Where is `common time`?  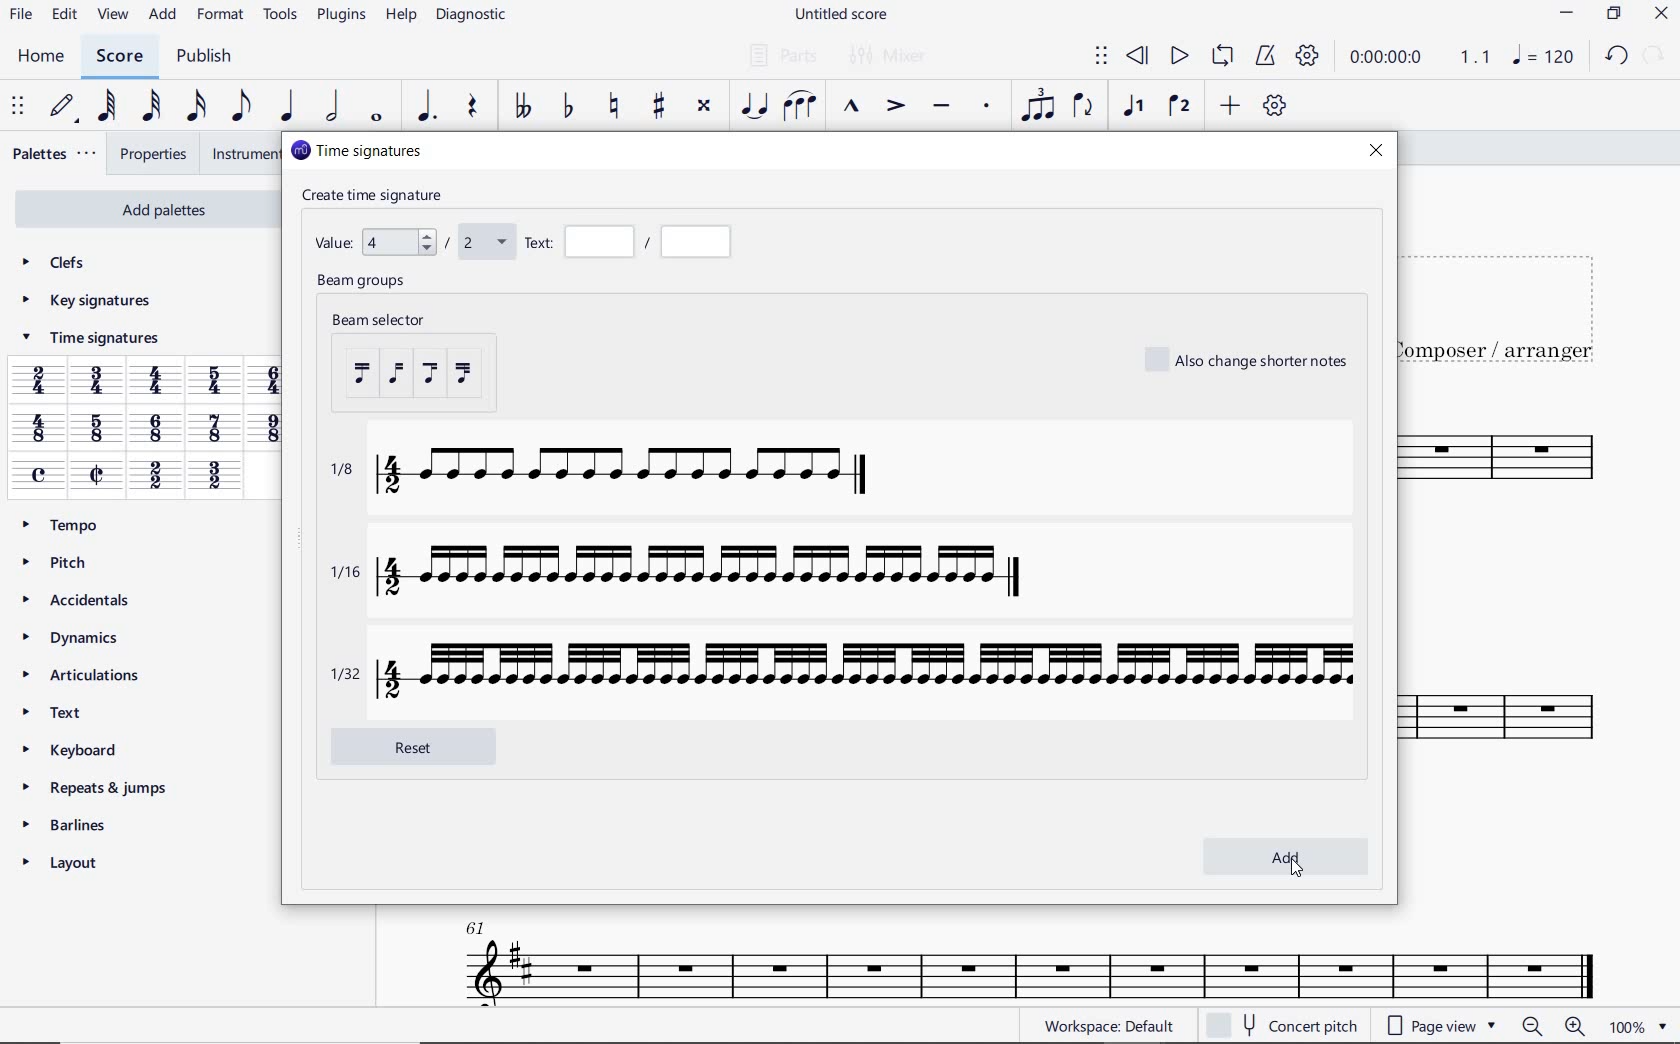 common time is located at coordinates (40, 475).